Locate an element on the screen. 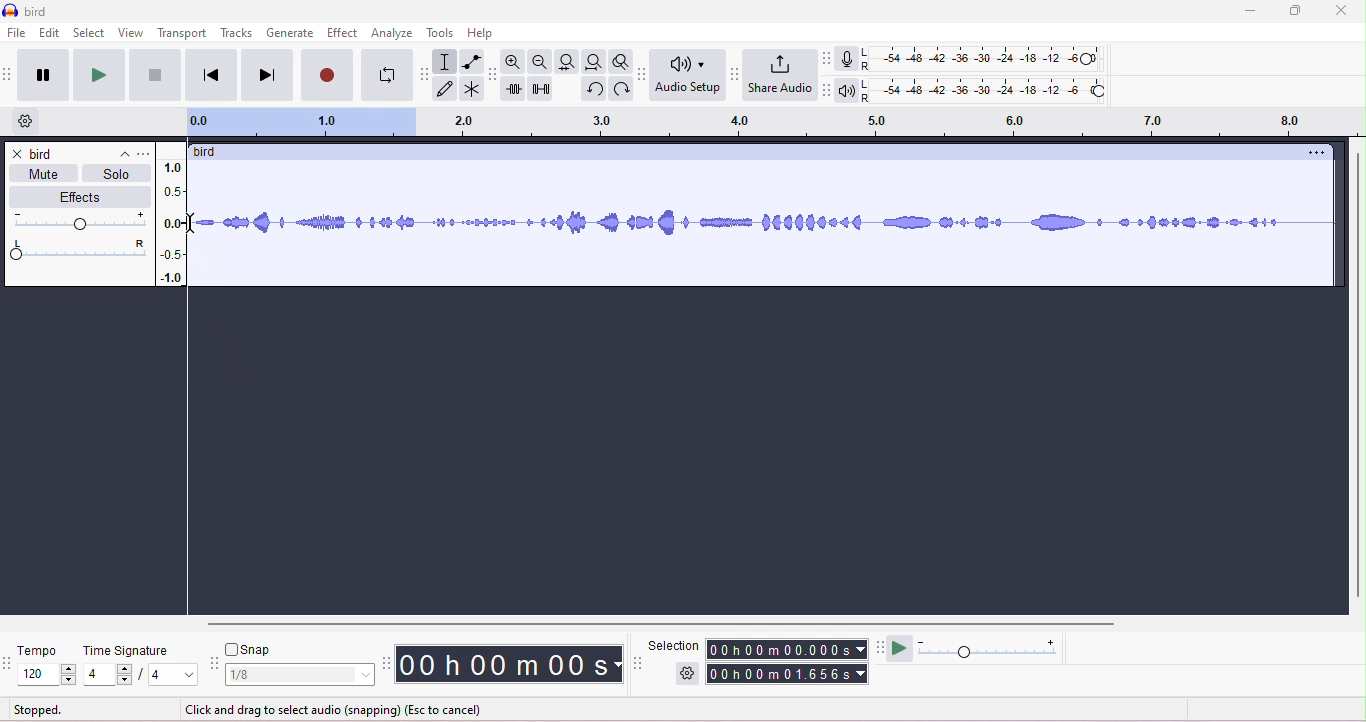  timeline is located at coordinates (768, 121).